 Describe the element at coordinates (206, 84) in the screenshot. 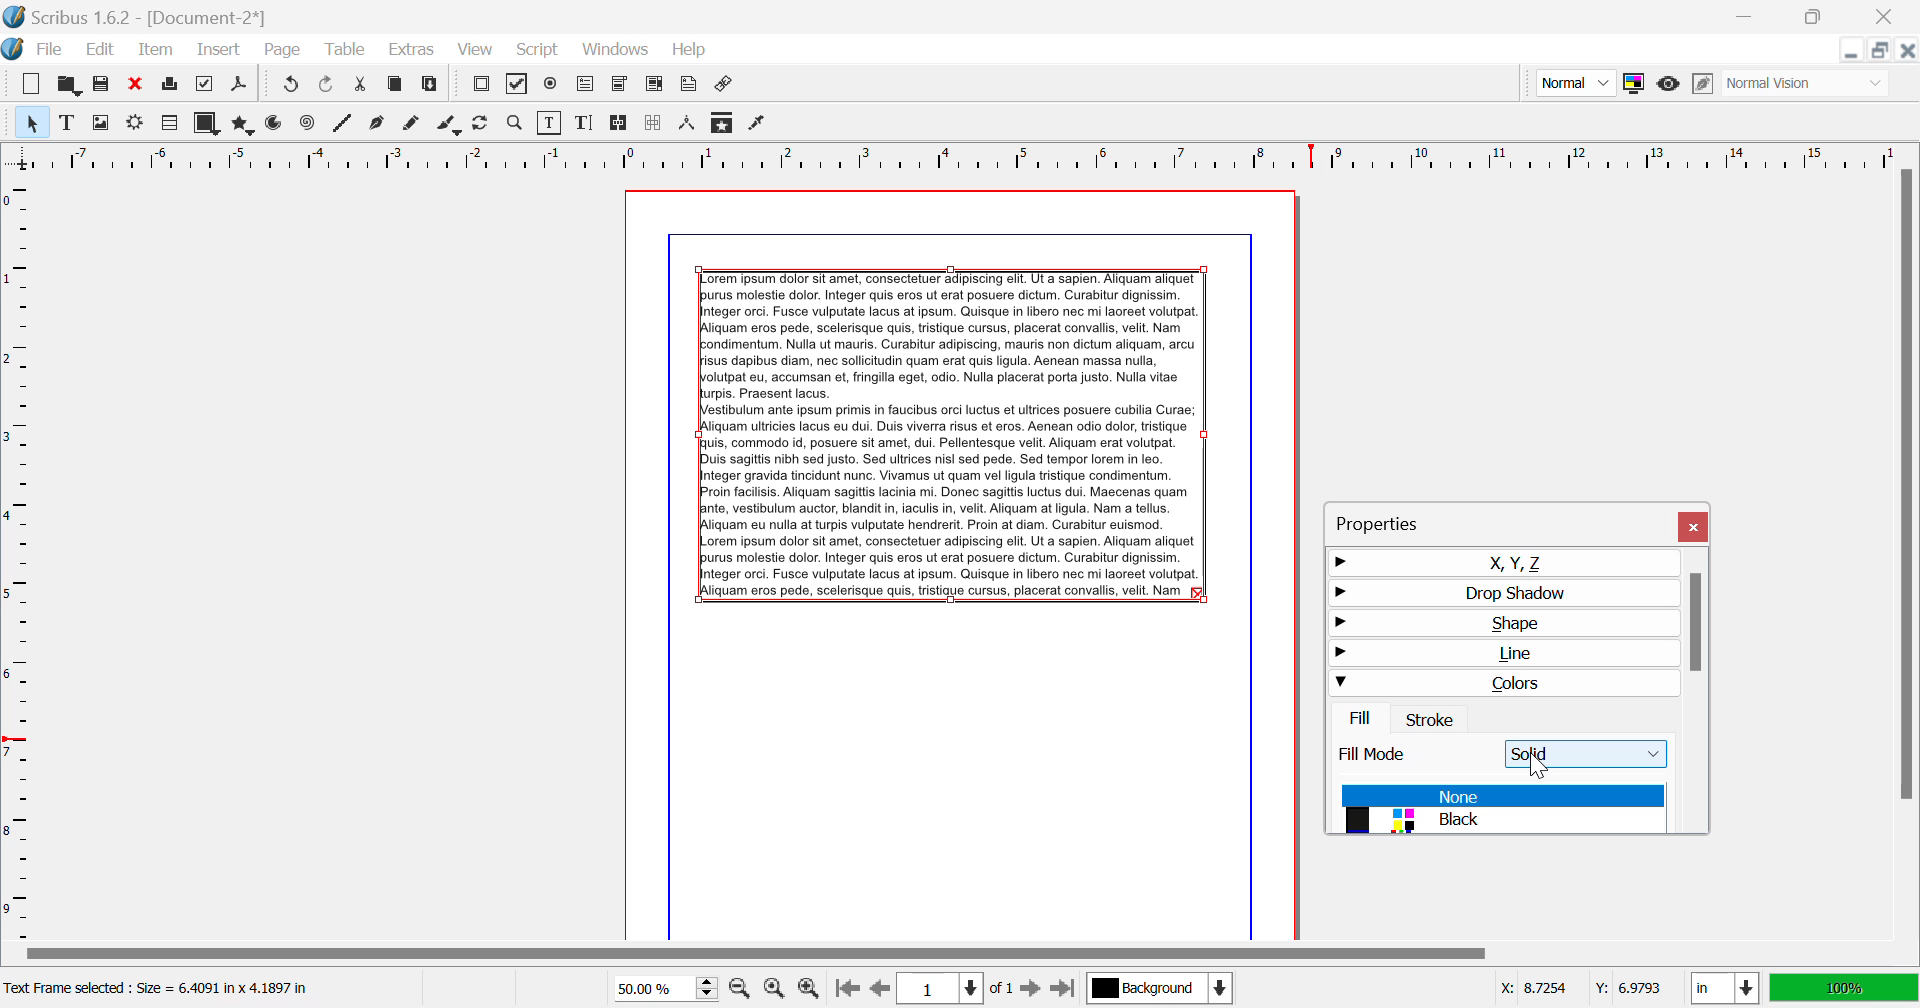

I see `Preflight Verifier` at that location.